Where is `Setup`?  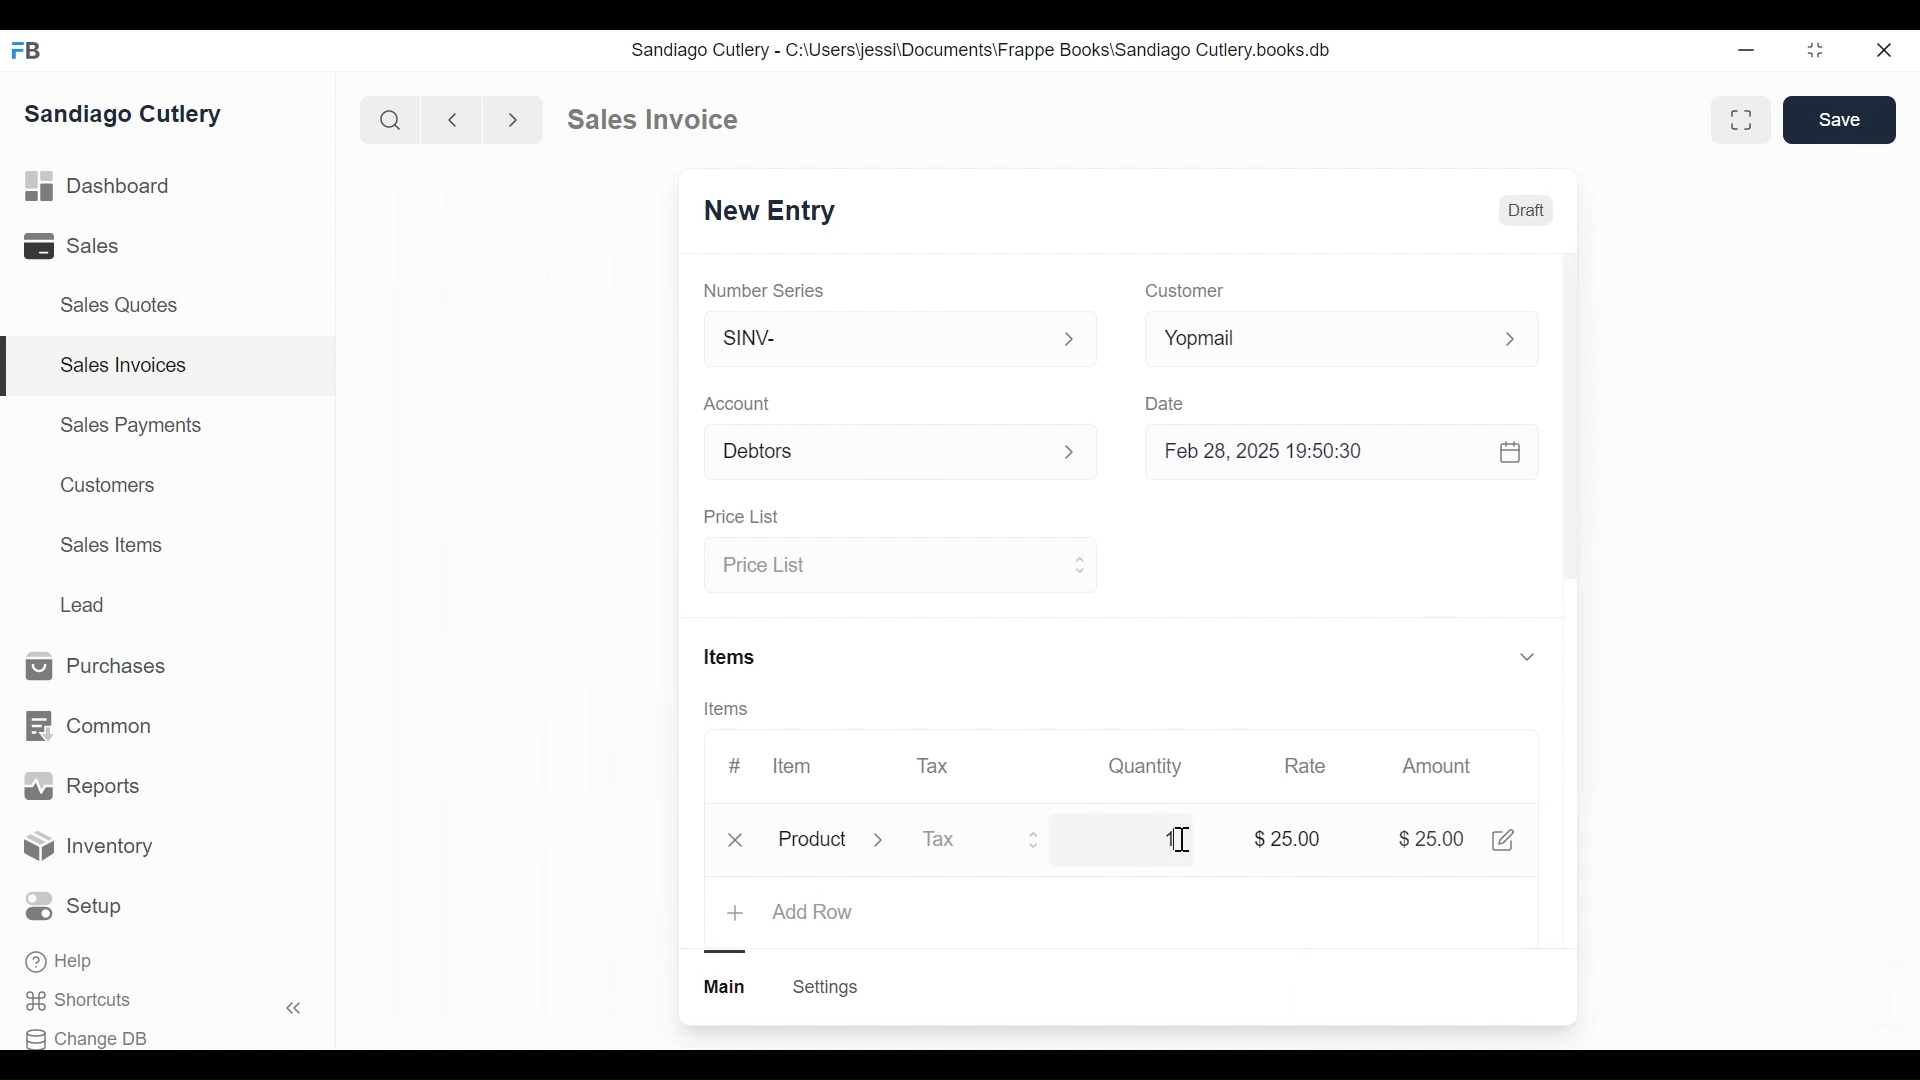
Setup is located at coordinates (74, 906).